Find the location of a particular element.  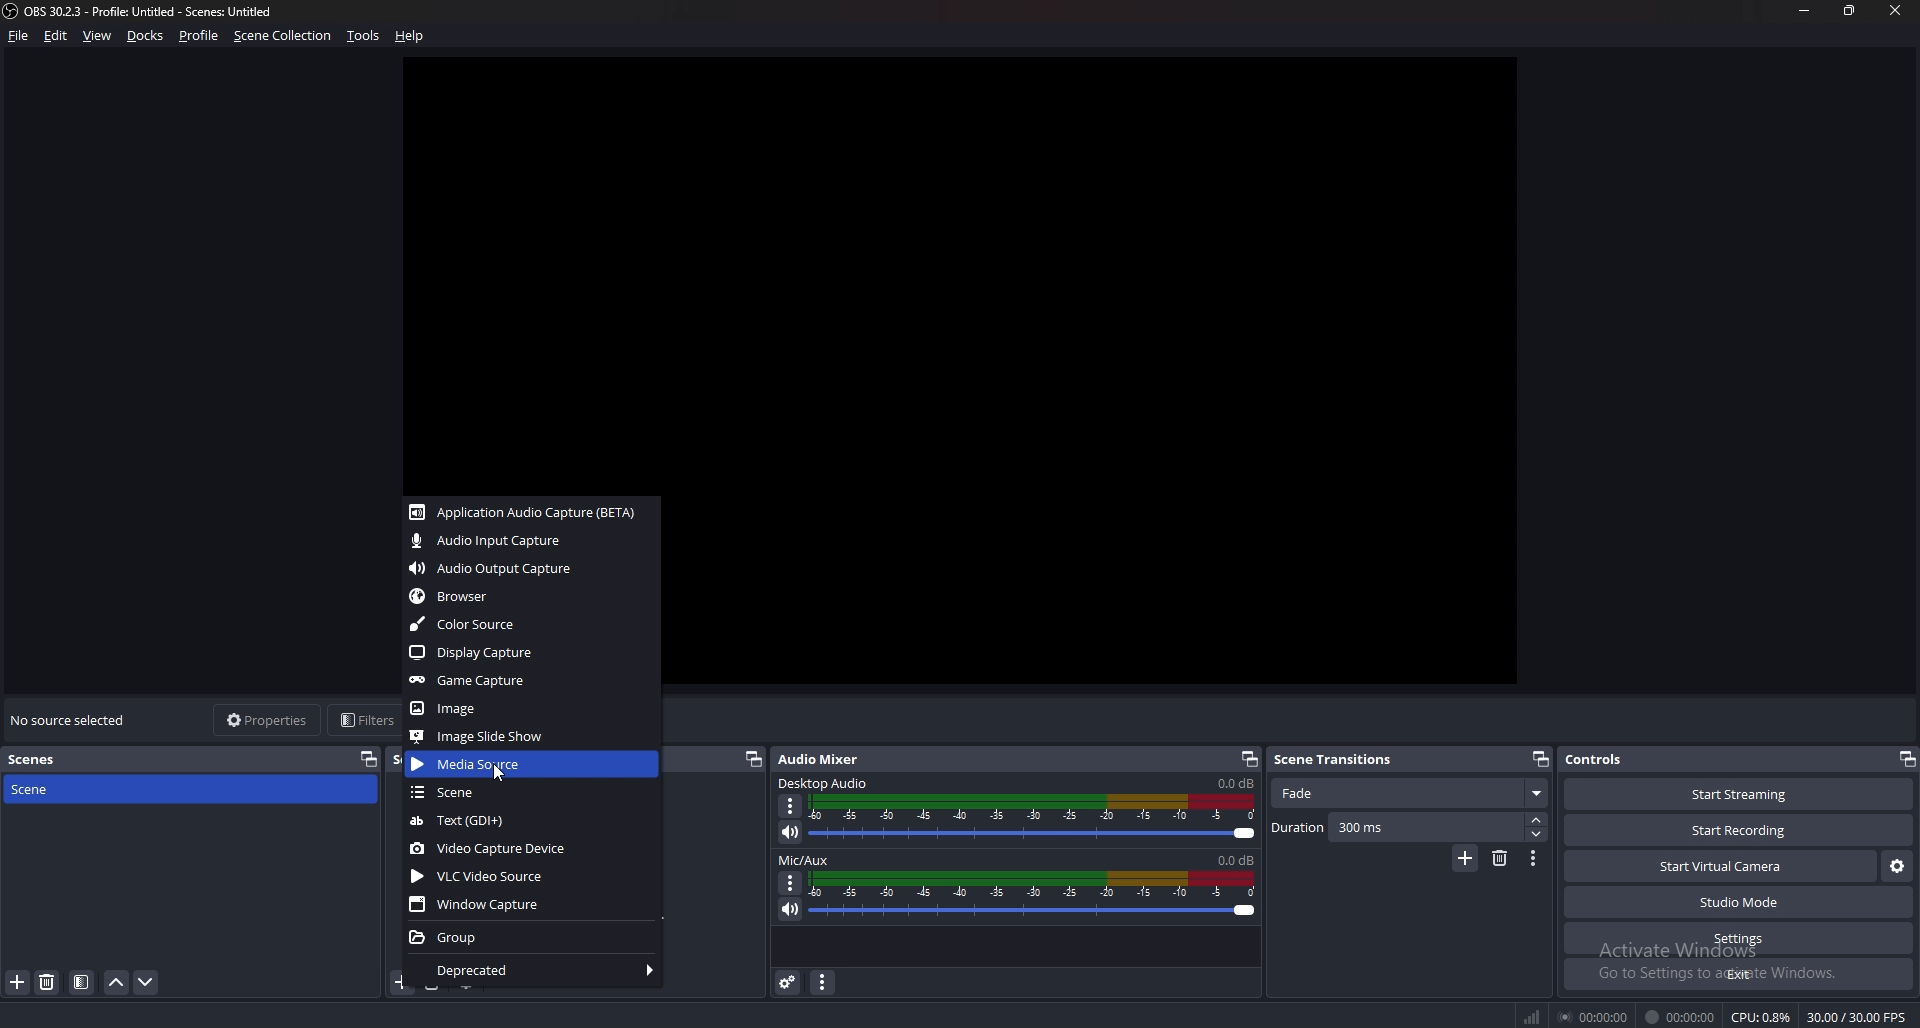

Audio soundbar is located at coordinates (1033, 818).